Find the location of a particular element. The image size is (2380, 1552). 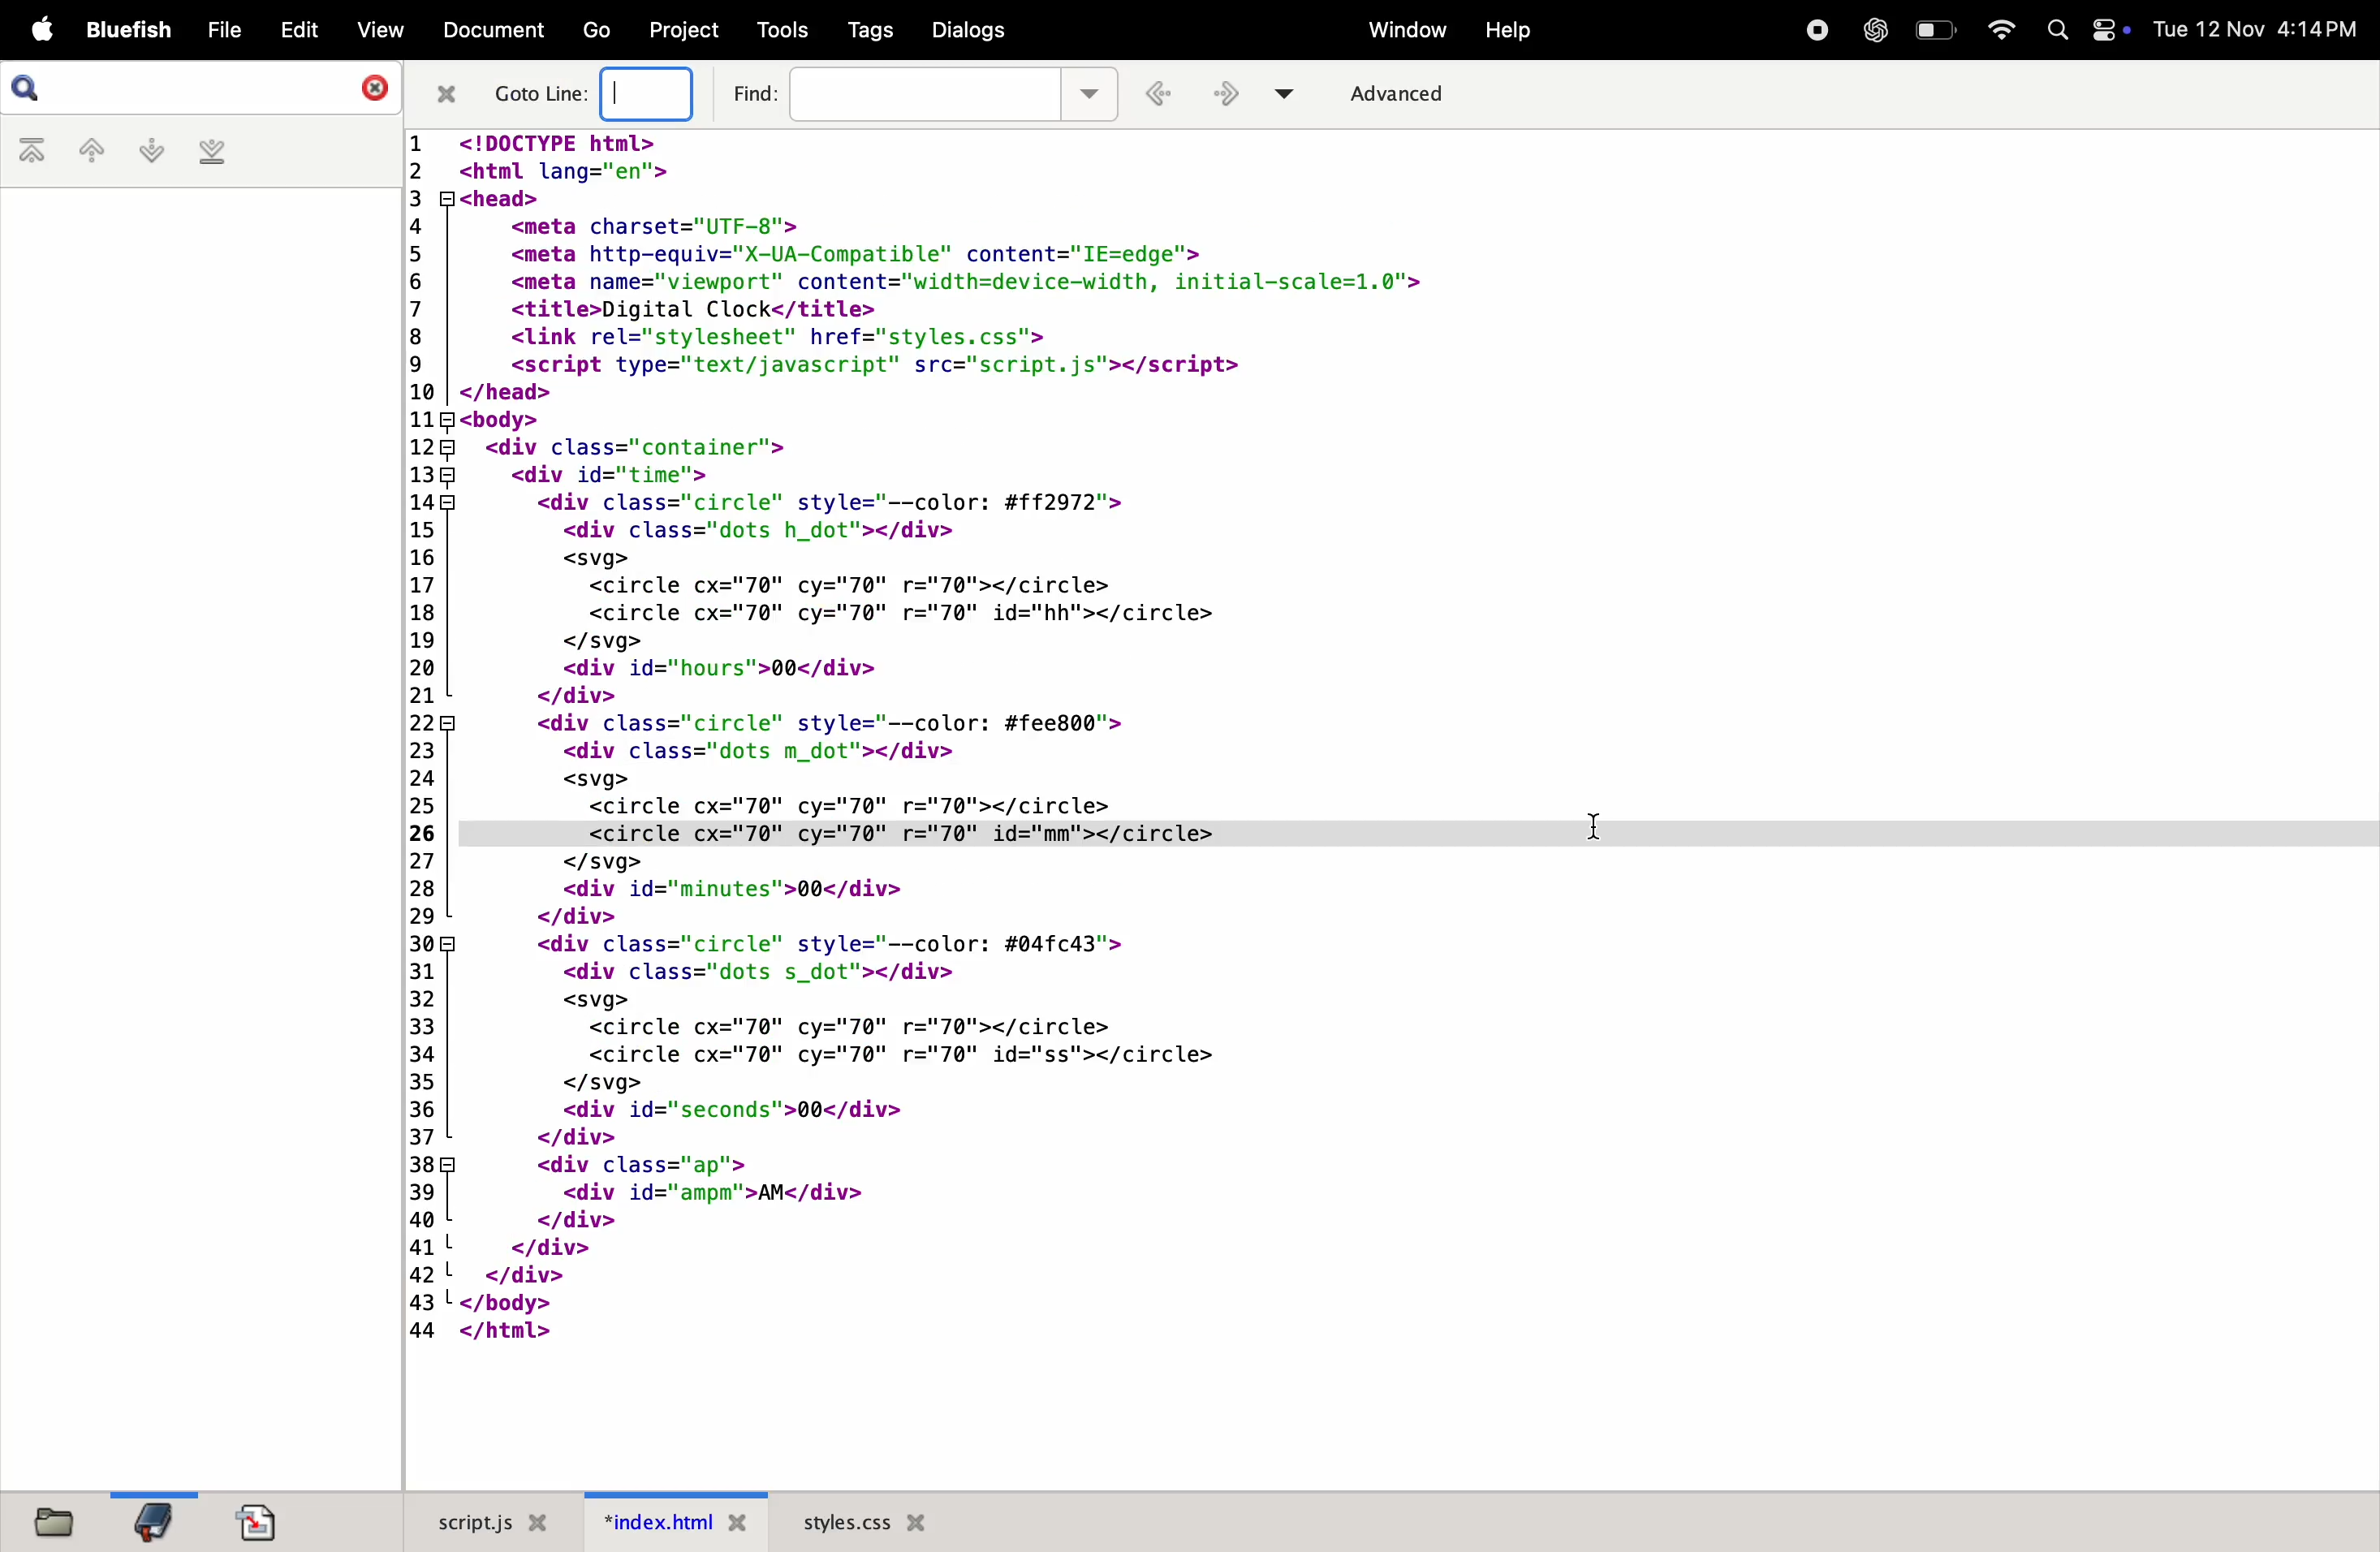

styles.css is located at coordinates (864, 1517).